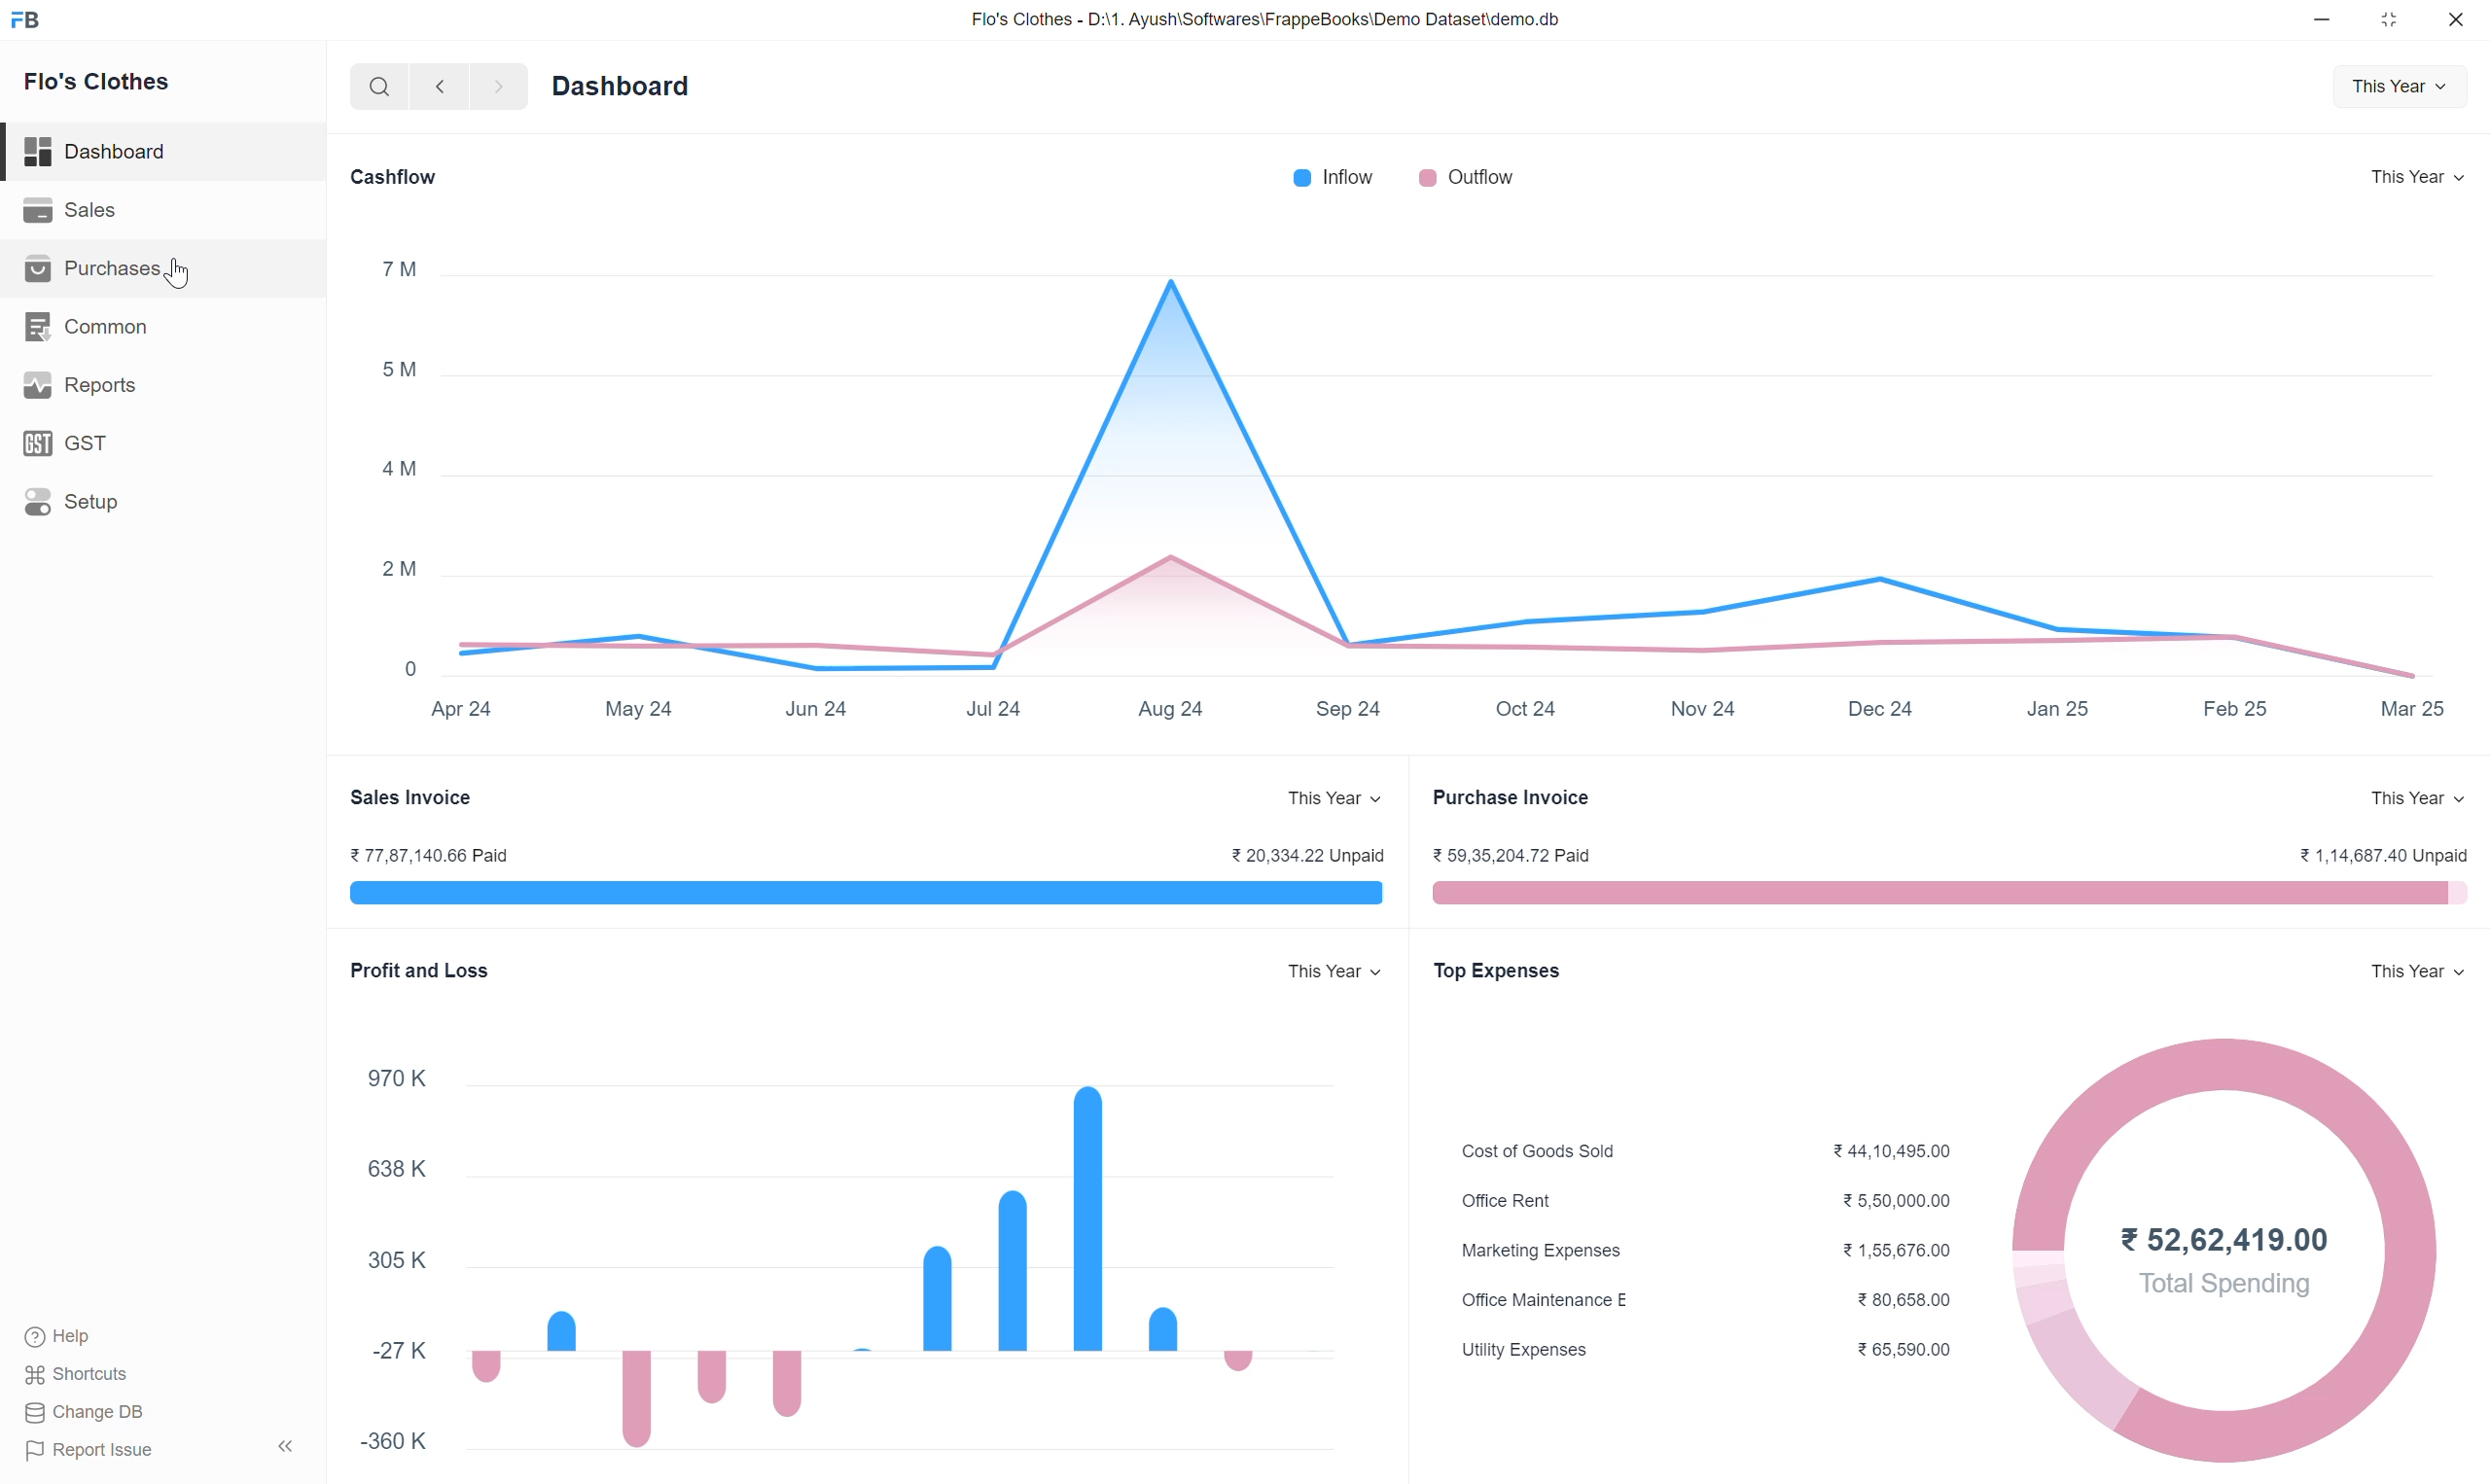  I want to click on flo's clothes, so click(99, 81).